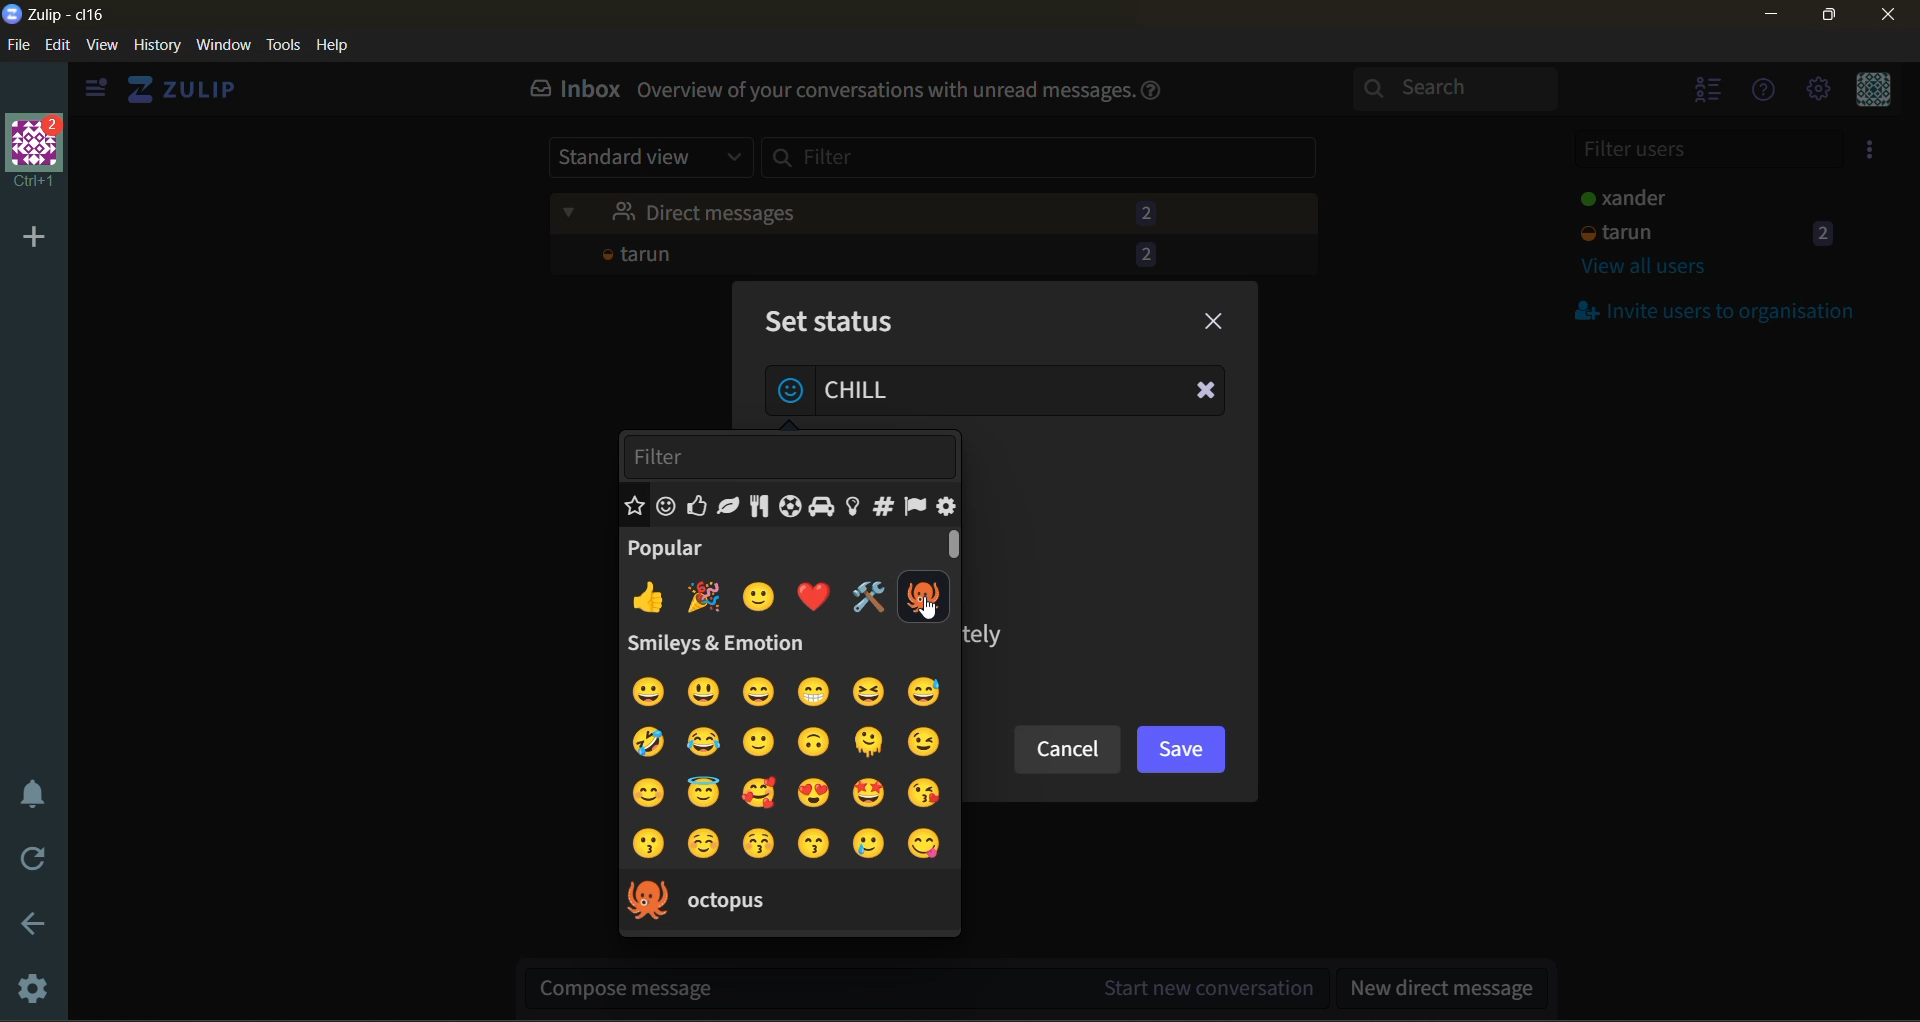  What do you see at coordinates (667, 509) in the screenshot?
I see `emoji` at bounding box center [667, 509].